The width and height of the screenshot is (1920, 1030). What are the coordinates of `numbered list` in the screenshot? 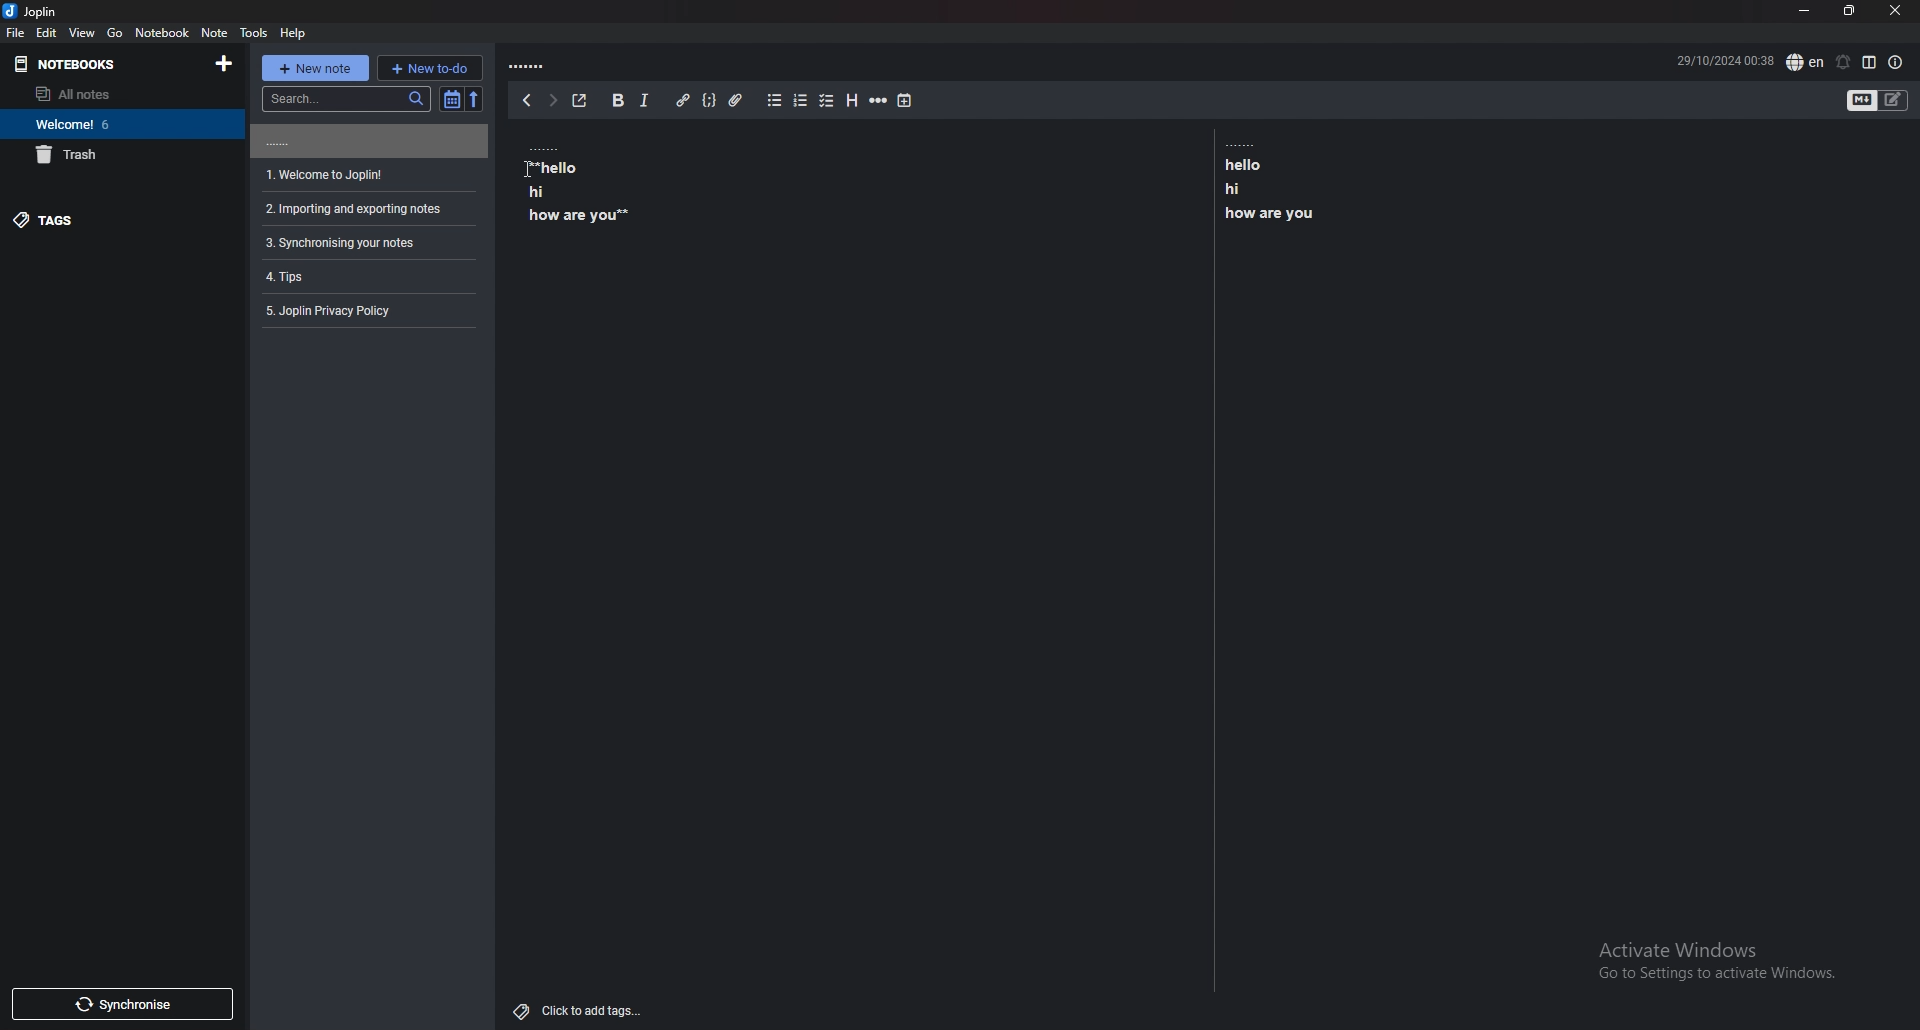 It's located at (801, 101).